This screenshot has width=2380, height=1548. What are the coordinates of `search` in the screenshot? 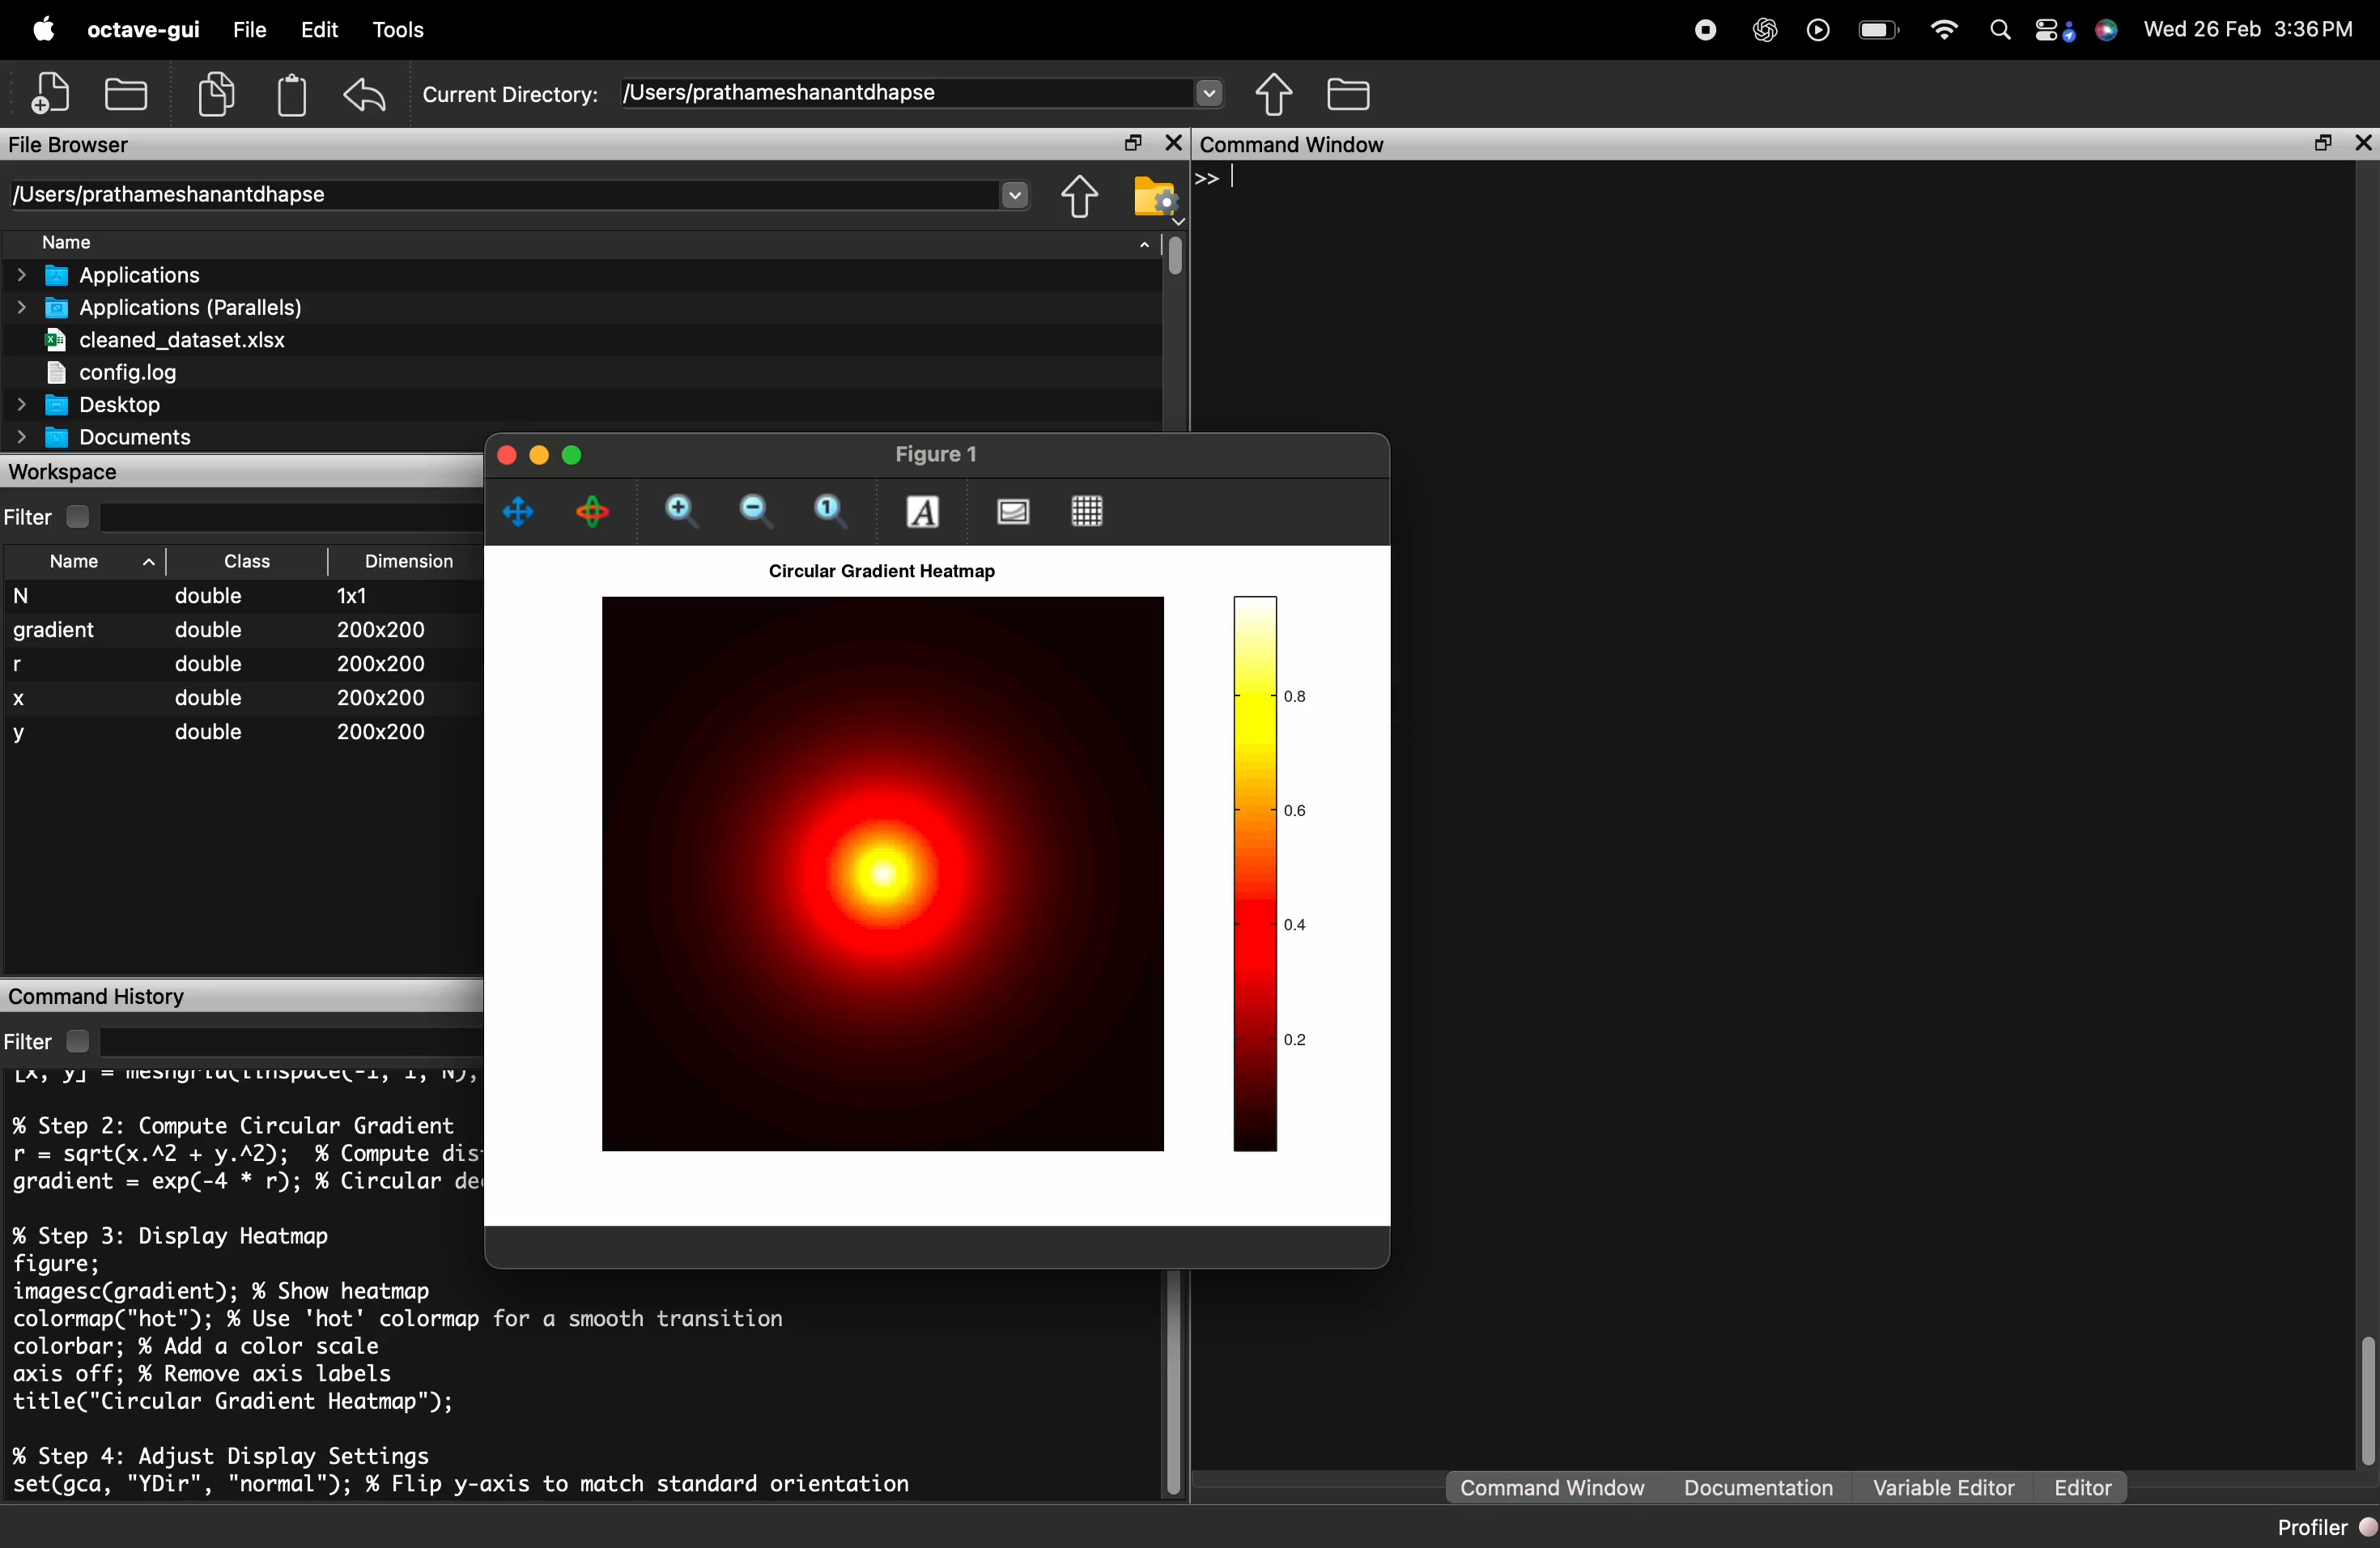 It's located at (2004, 31).